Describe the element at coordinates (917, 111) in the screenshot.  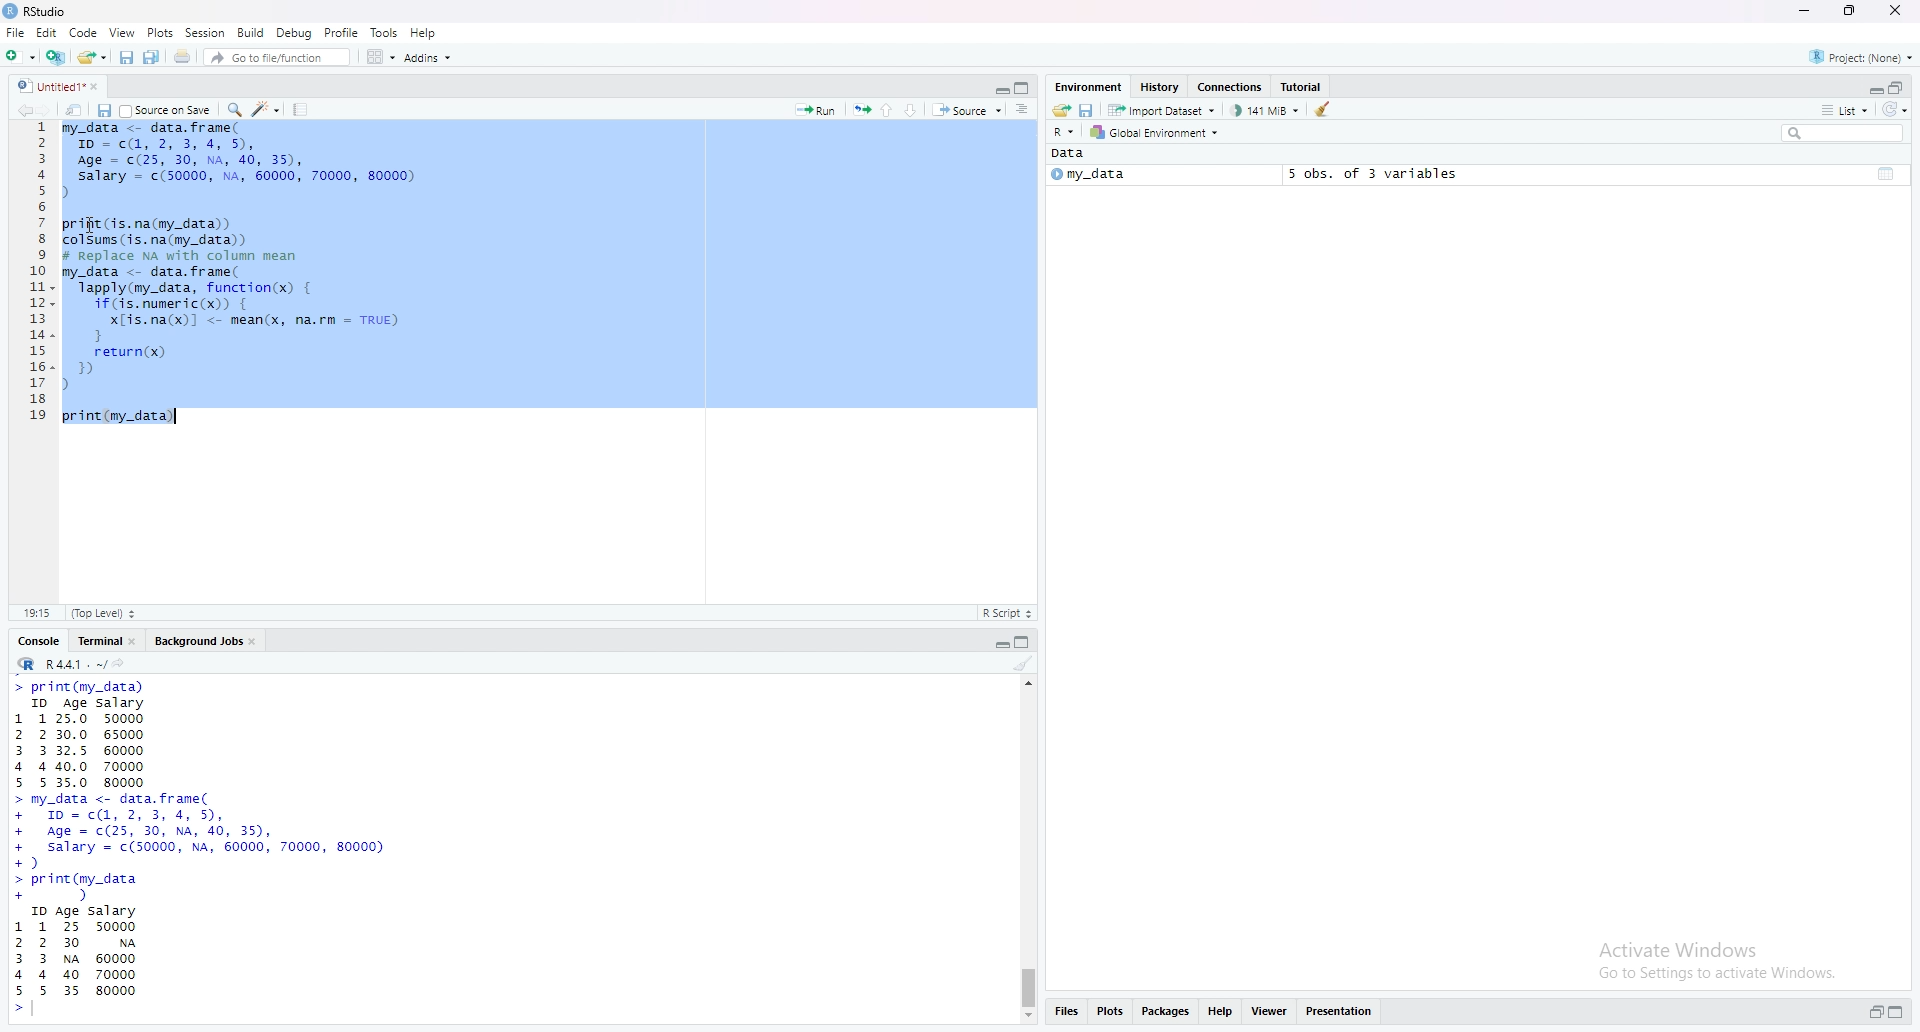
I see `go to the next section` at that location.